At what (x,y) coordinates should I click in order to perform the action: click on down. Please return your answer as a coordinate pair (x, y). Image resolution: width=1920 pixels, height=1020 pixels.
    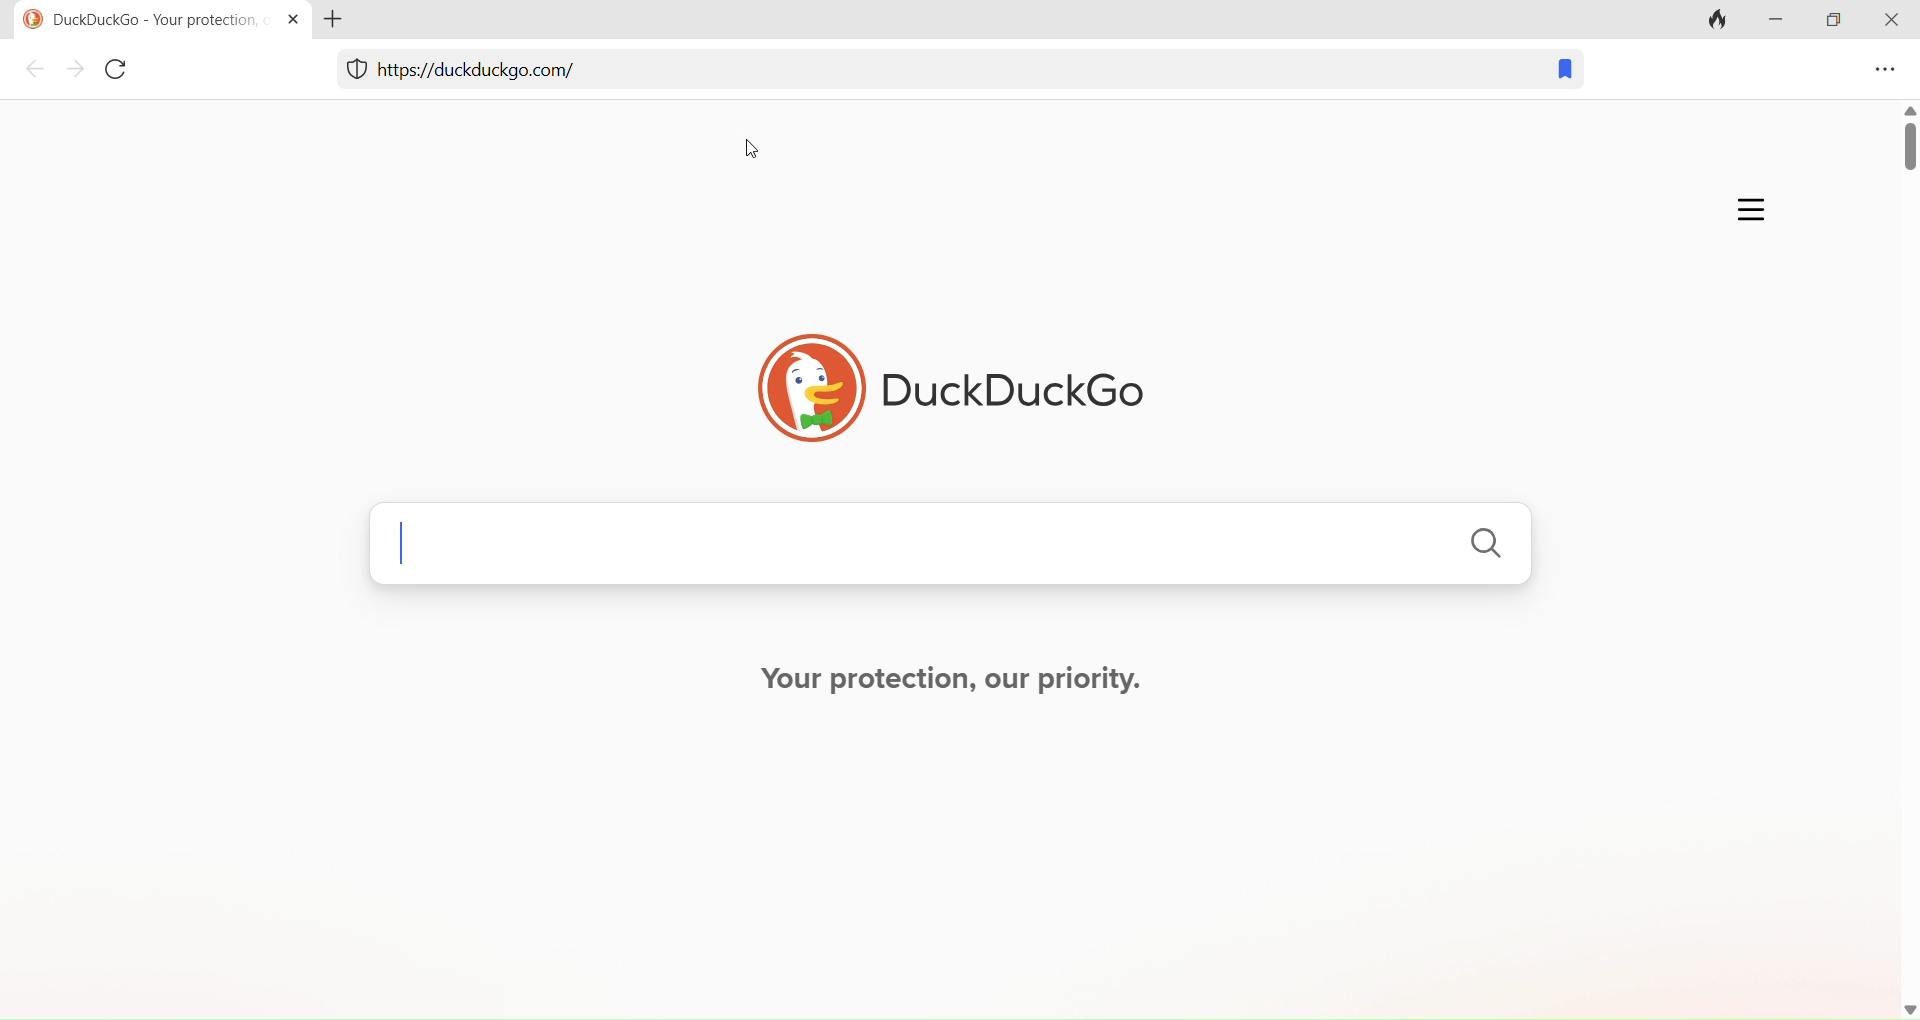
    Looking at the image, I should click on (1900, 1005).